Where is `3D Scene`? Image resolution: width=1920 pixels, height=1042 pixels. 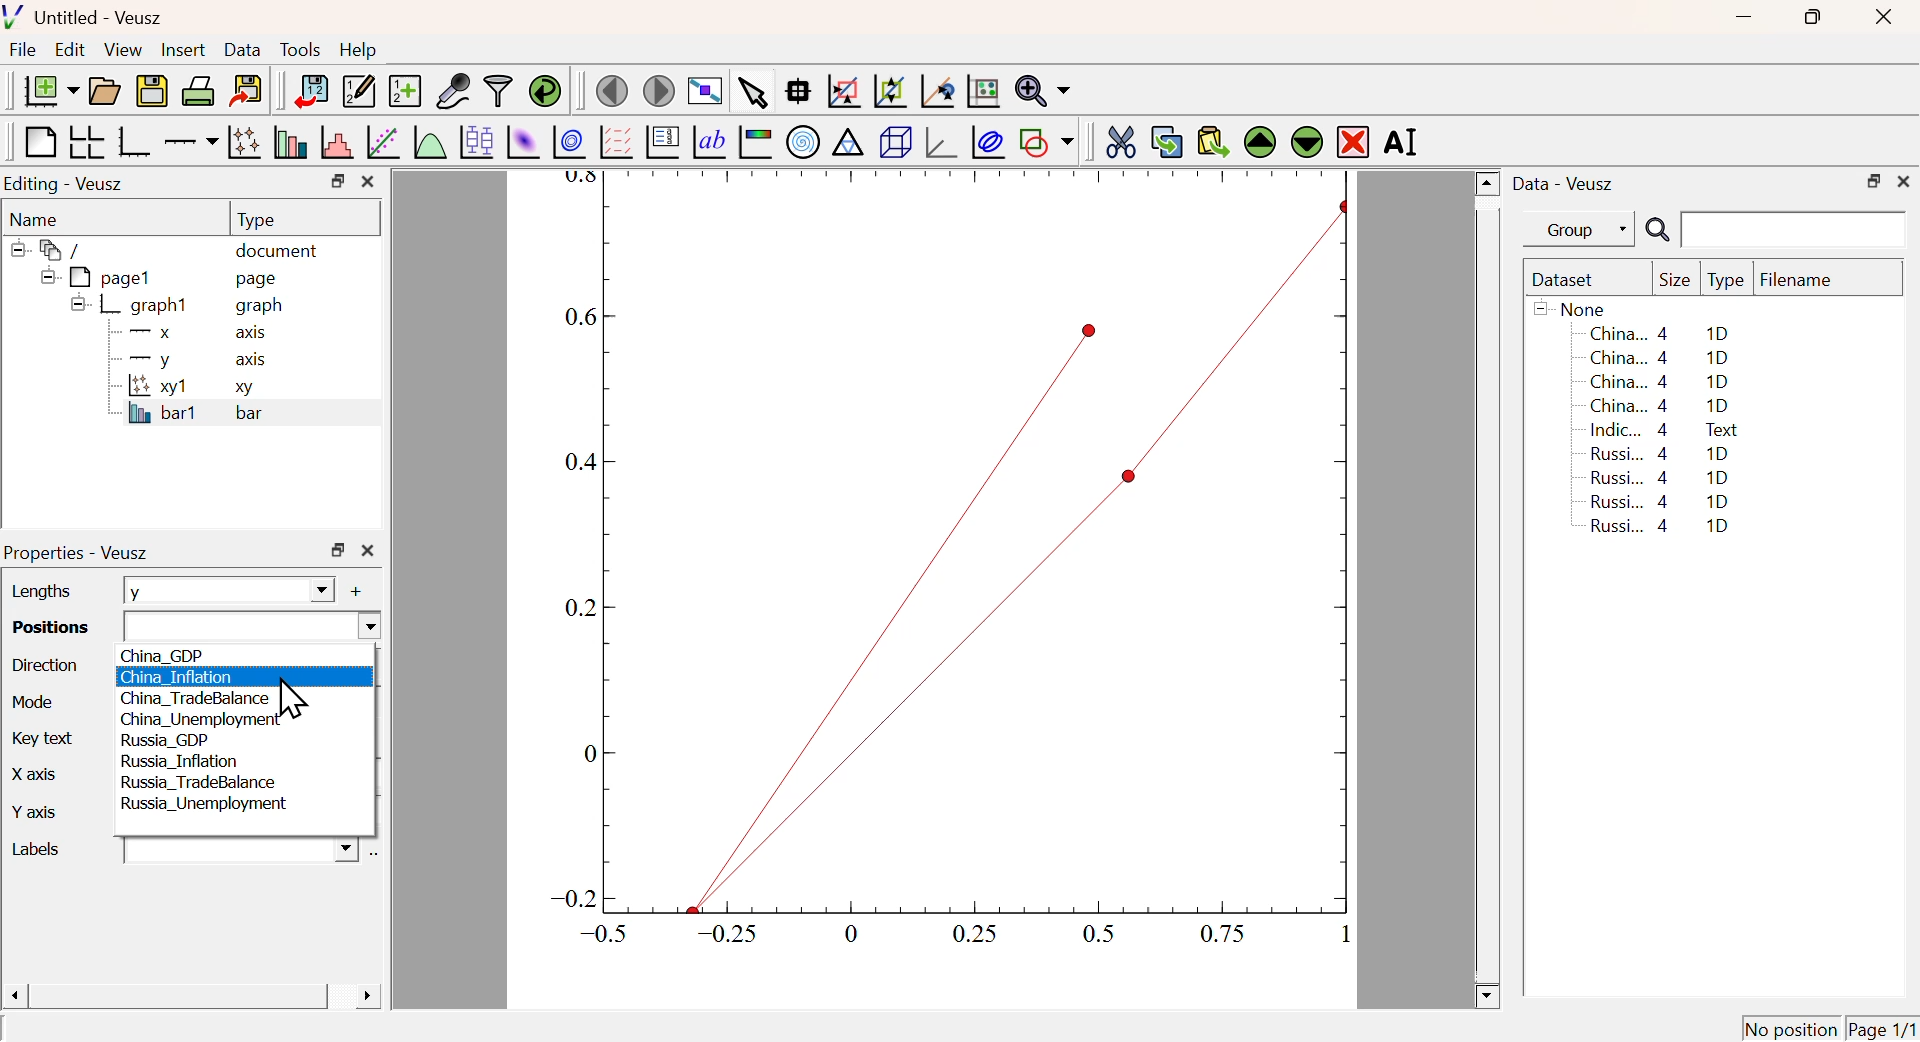
3D Scene is located at coordinates (895, 142).